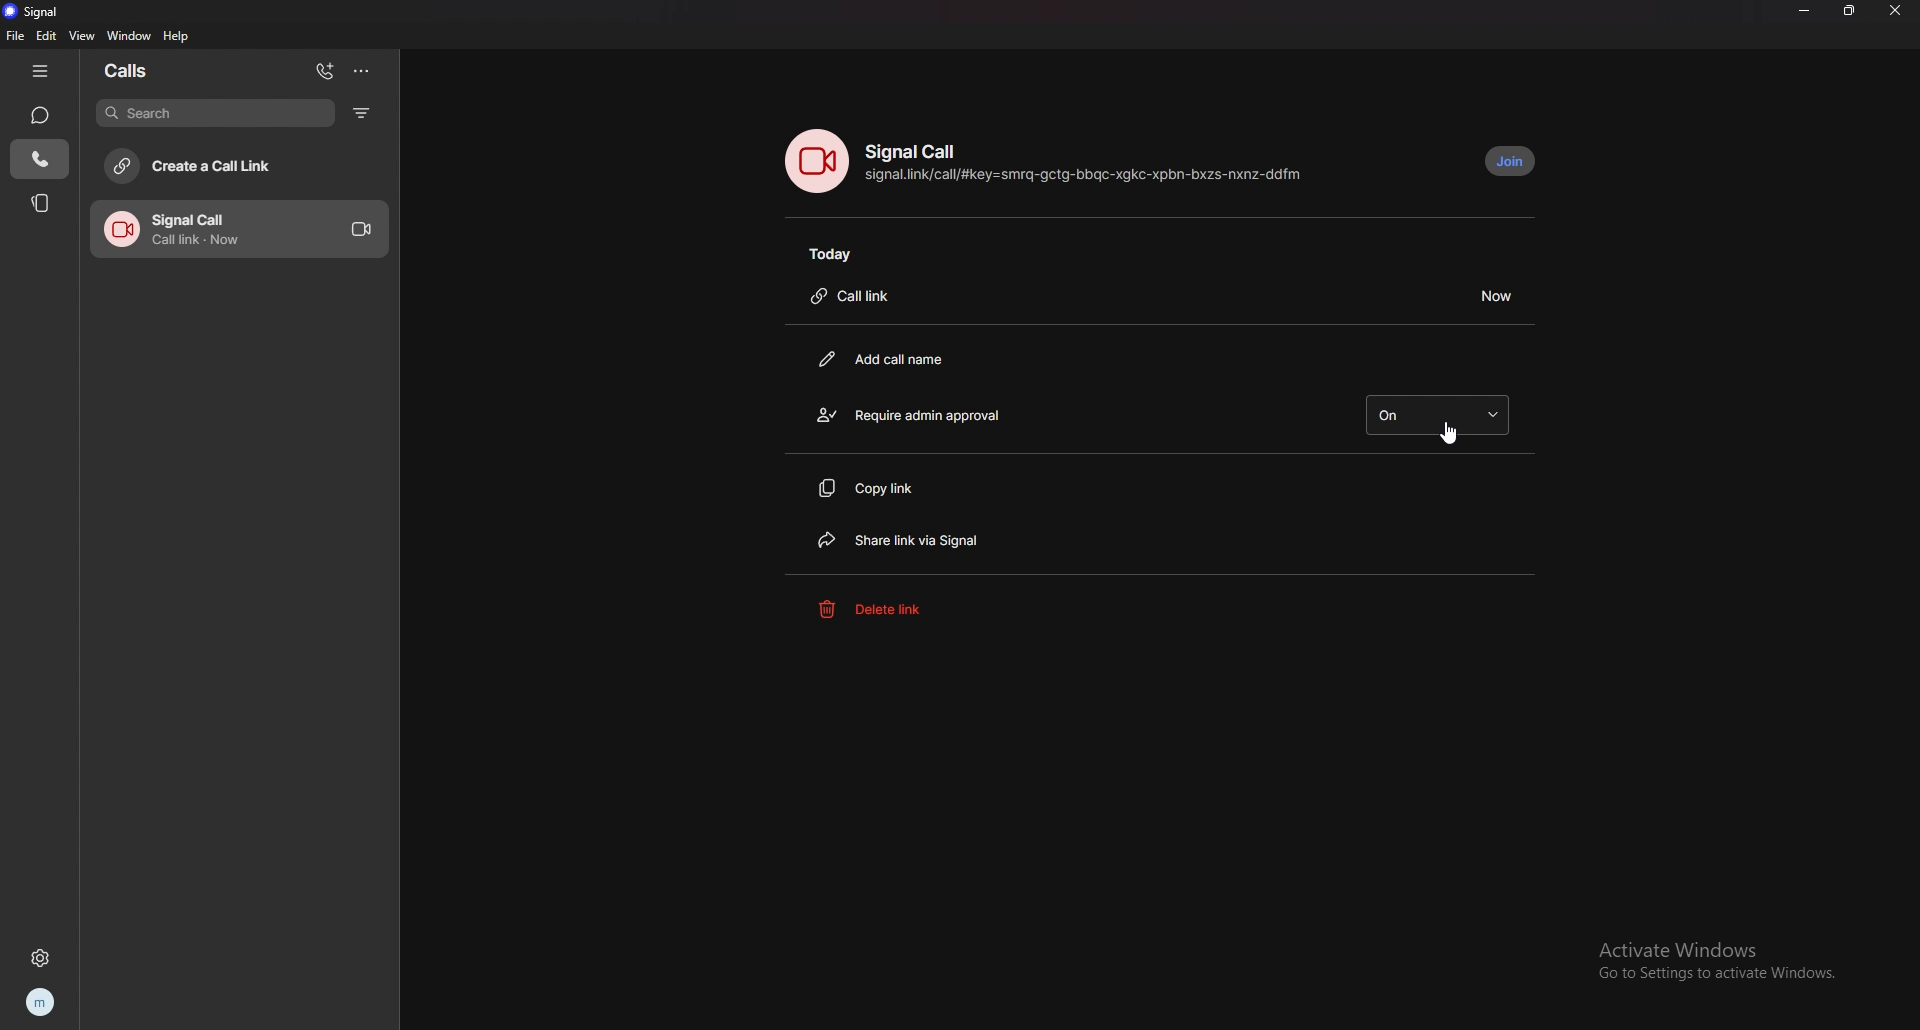  Describe the element at coordinates (39, 160) in the screenshot. I see `calls` at that location.